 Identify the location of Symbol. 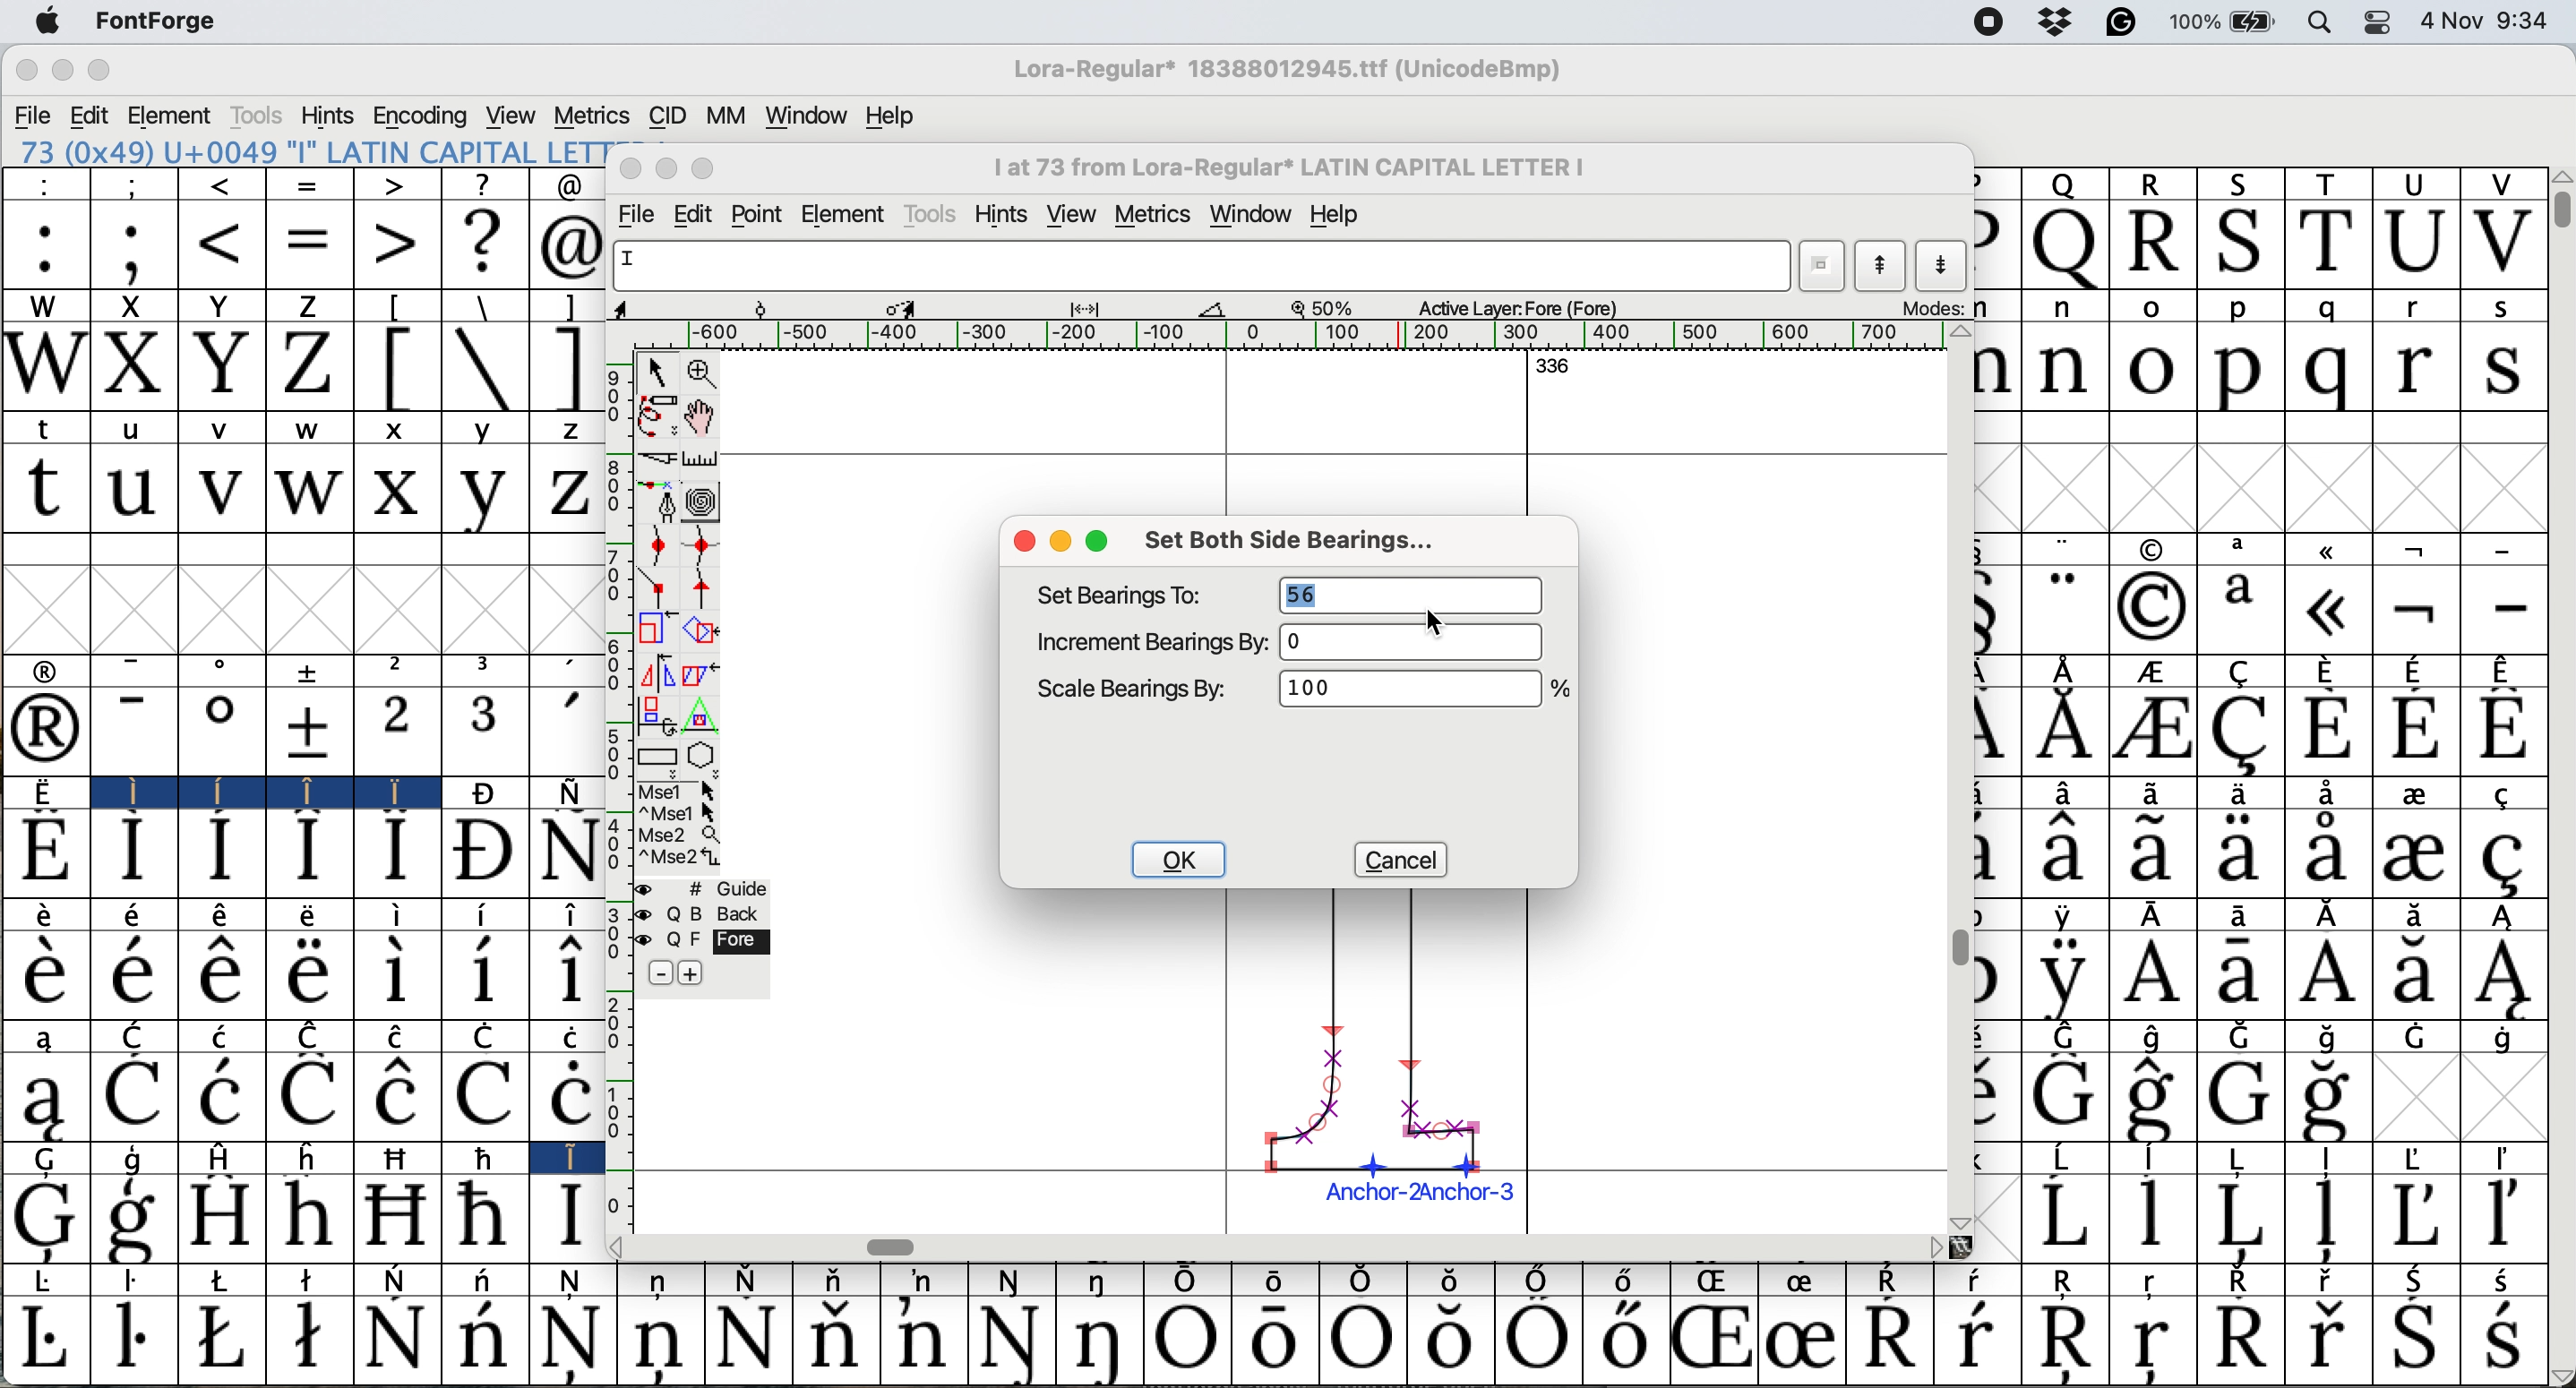
(2155, 672).